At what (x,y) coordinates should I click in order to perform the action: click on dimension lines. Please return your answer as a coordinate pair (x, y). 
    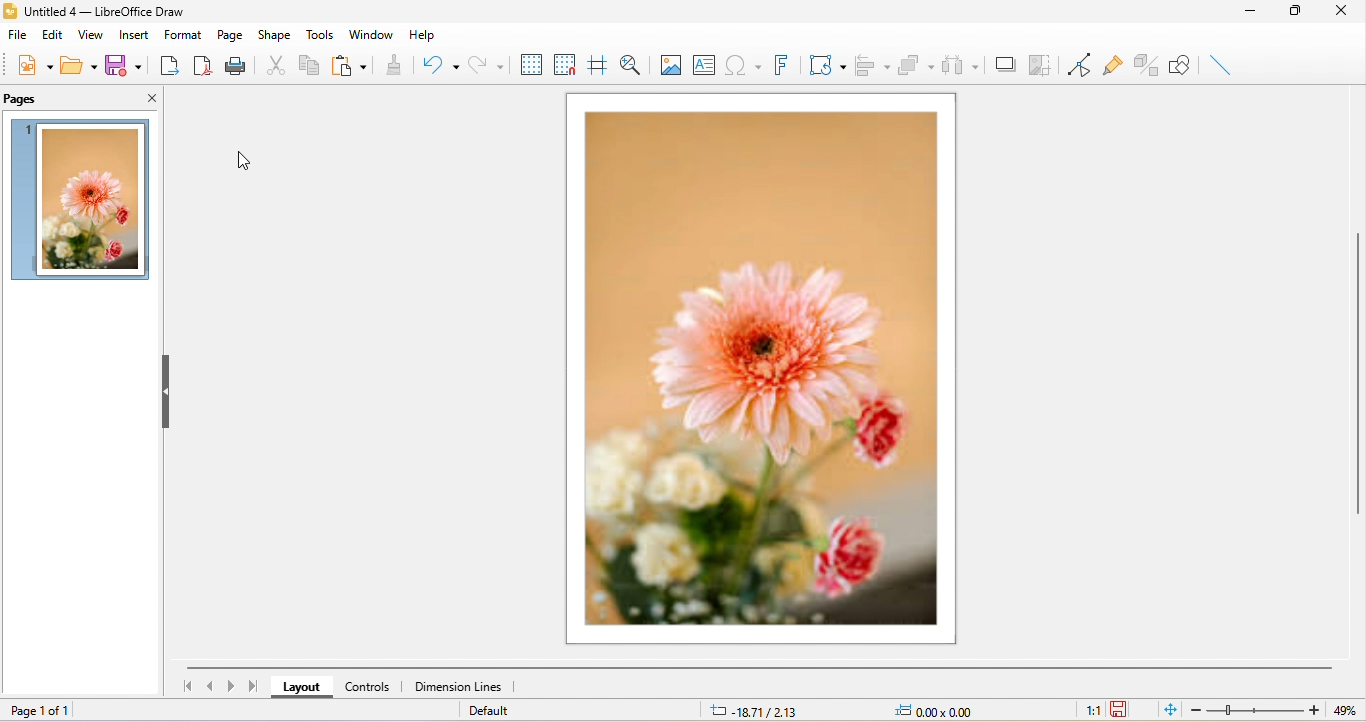
    Looking at the image, I should click on (461, 686).